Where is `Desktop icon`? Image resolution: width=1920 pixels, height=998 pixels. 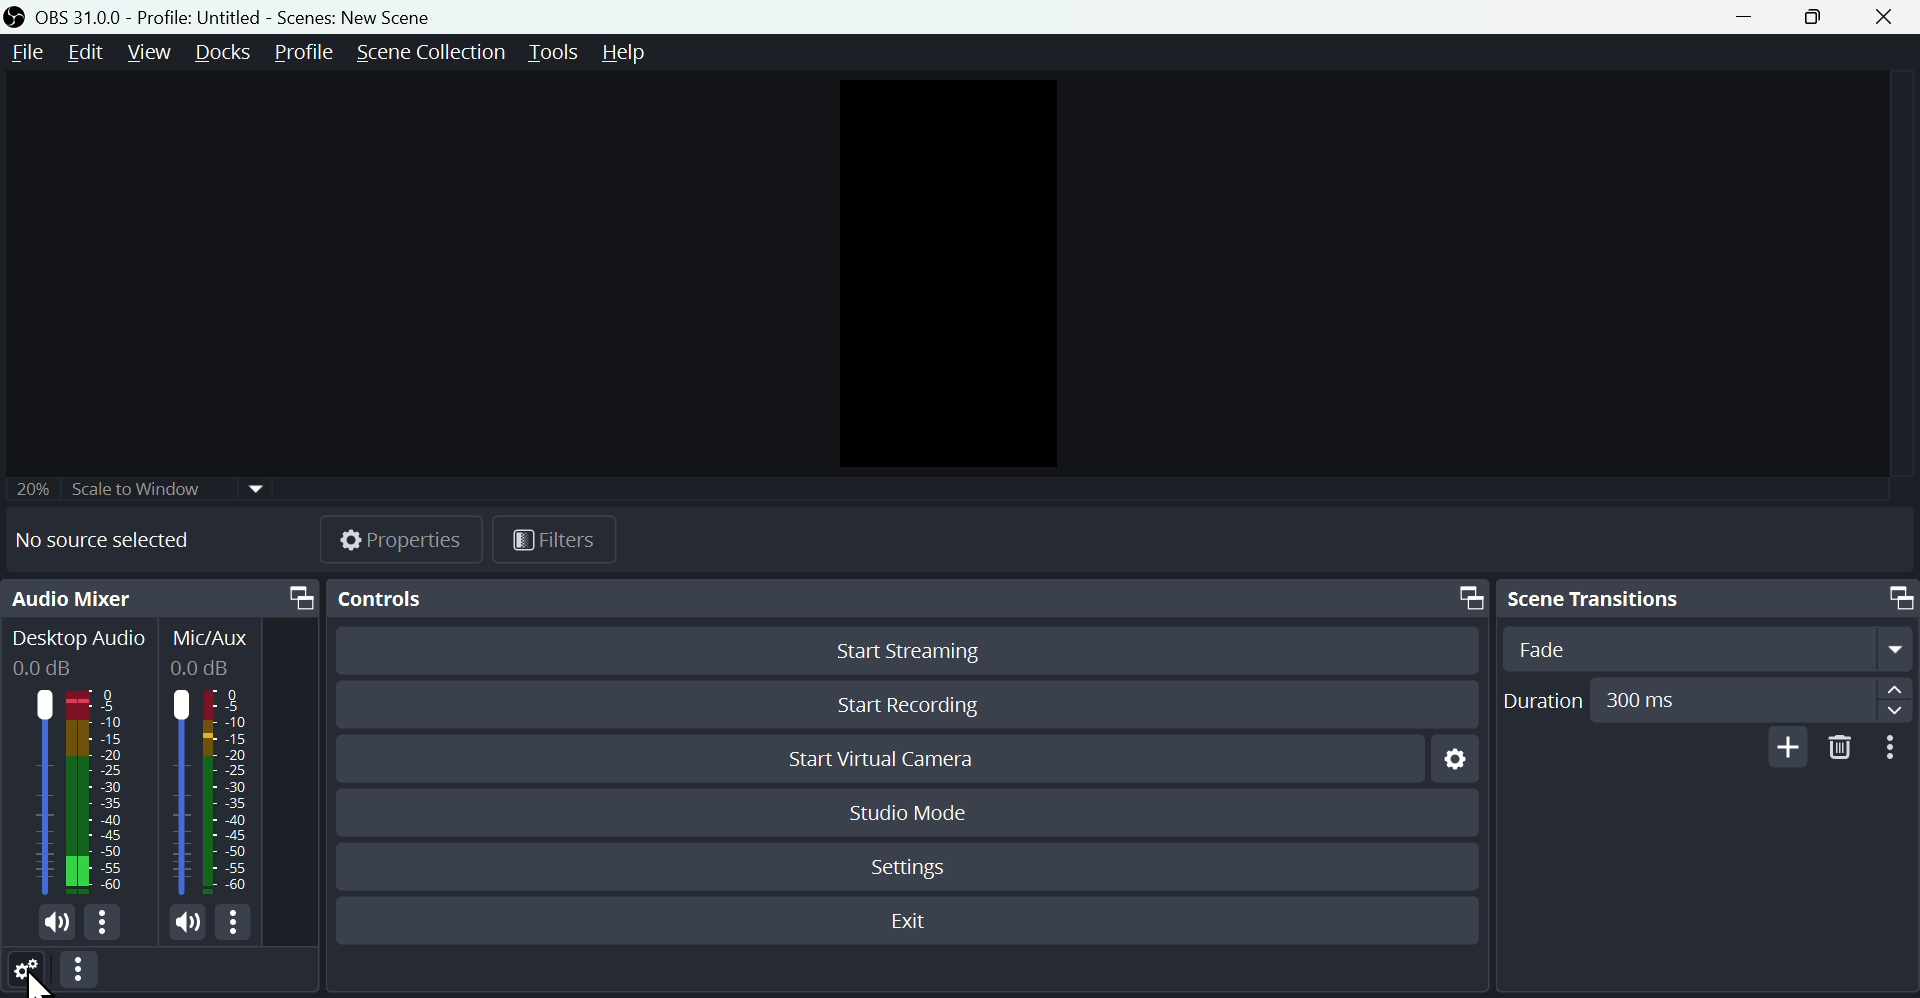
Desktop icon is located at coordinates (44, 793).